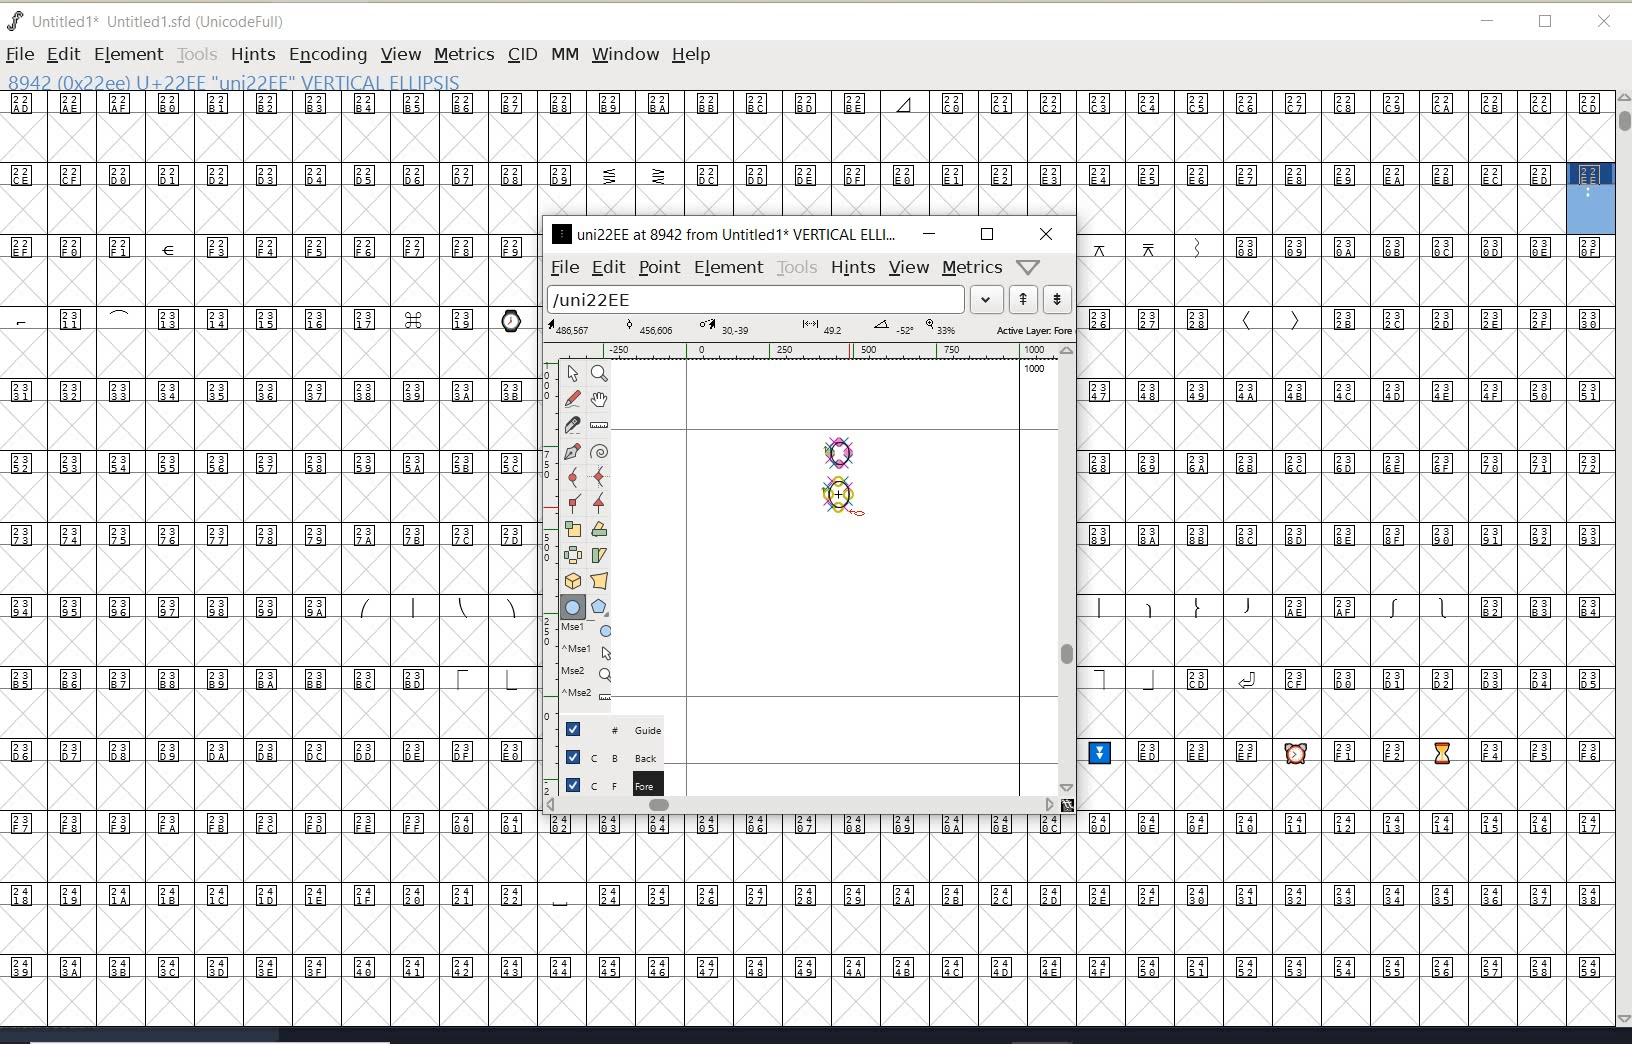 The width and height of the screenshot is (1632, 1044). I want to click on metrics, so click(972, 268).